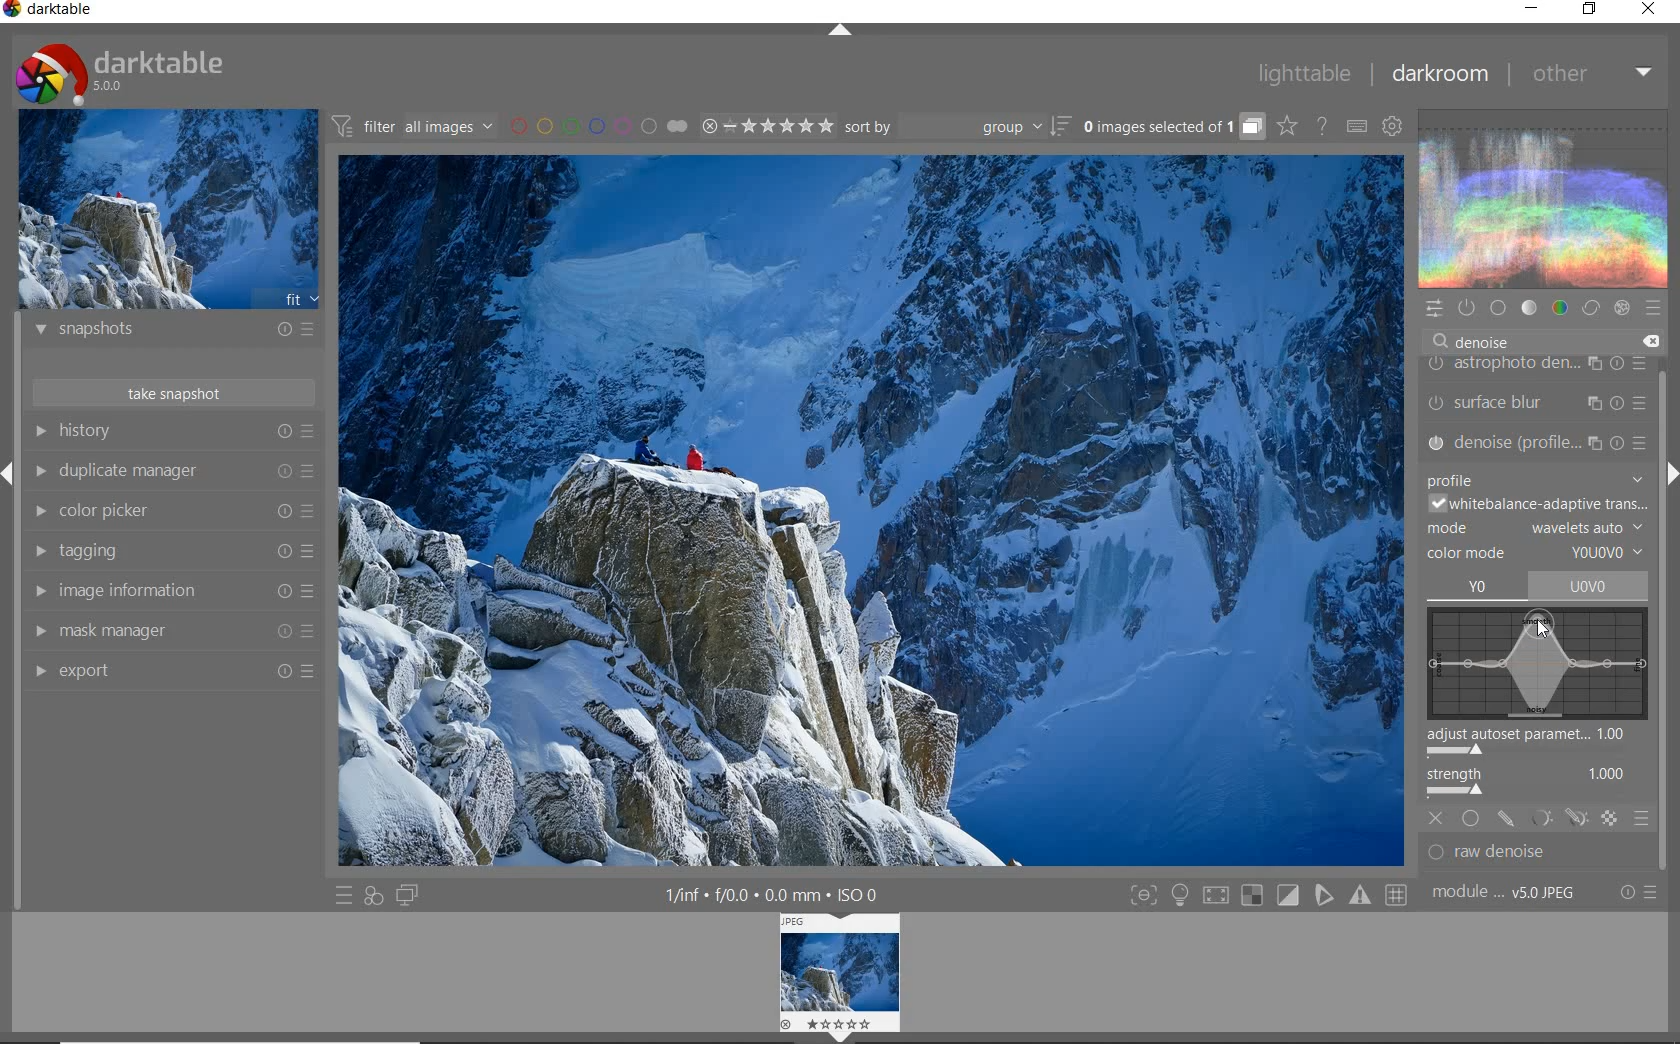 The image size is (1680, 1044). Describe the element at coordinates (1561, 307) in the screenshot. I see `color` at that location.